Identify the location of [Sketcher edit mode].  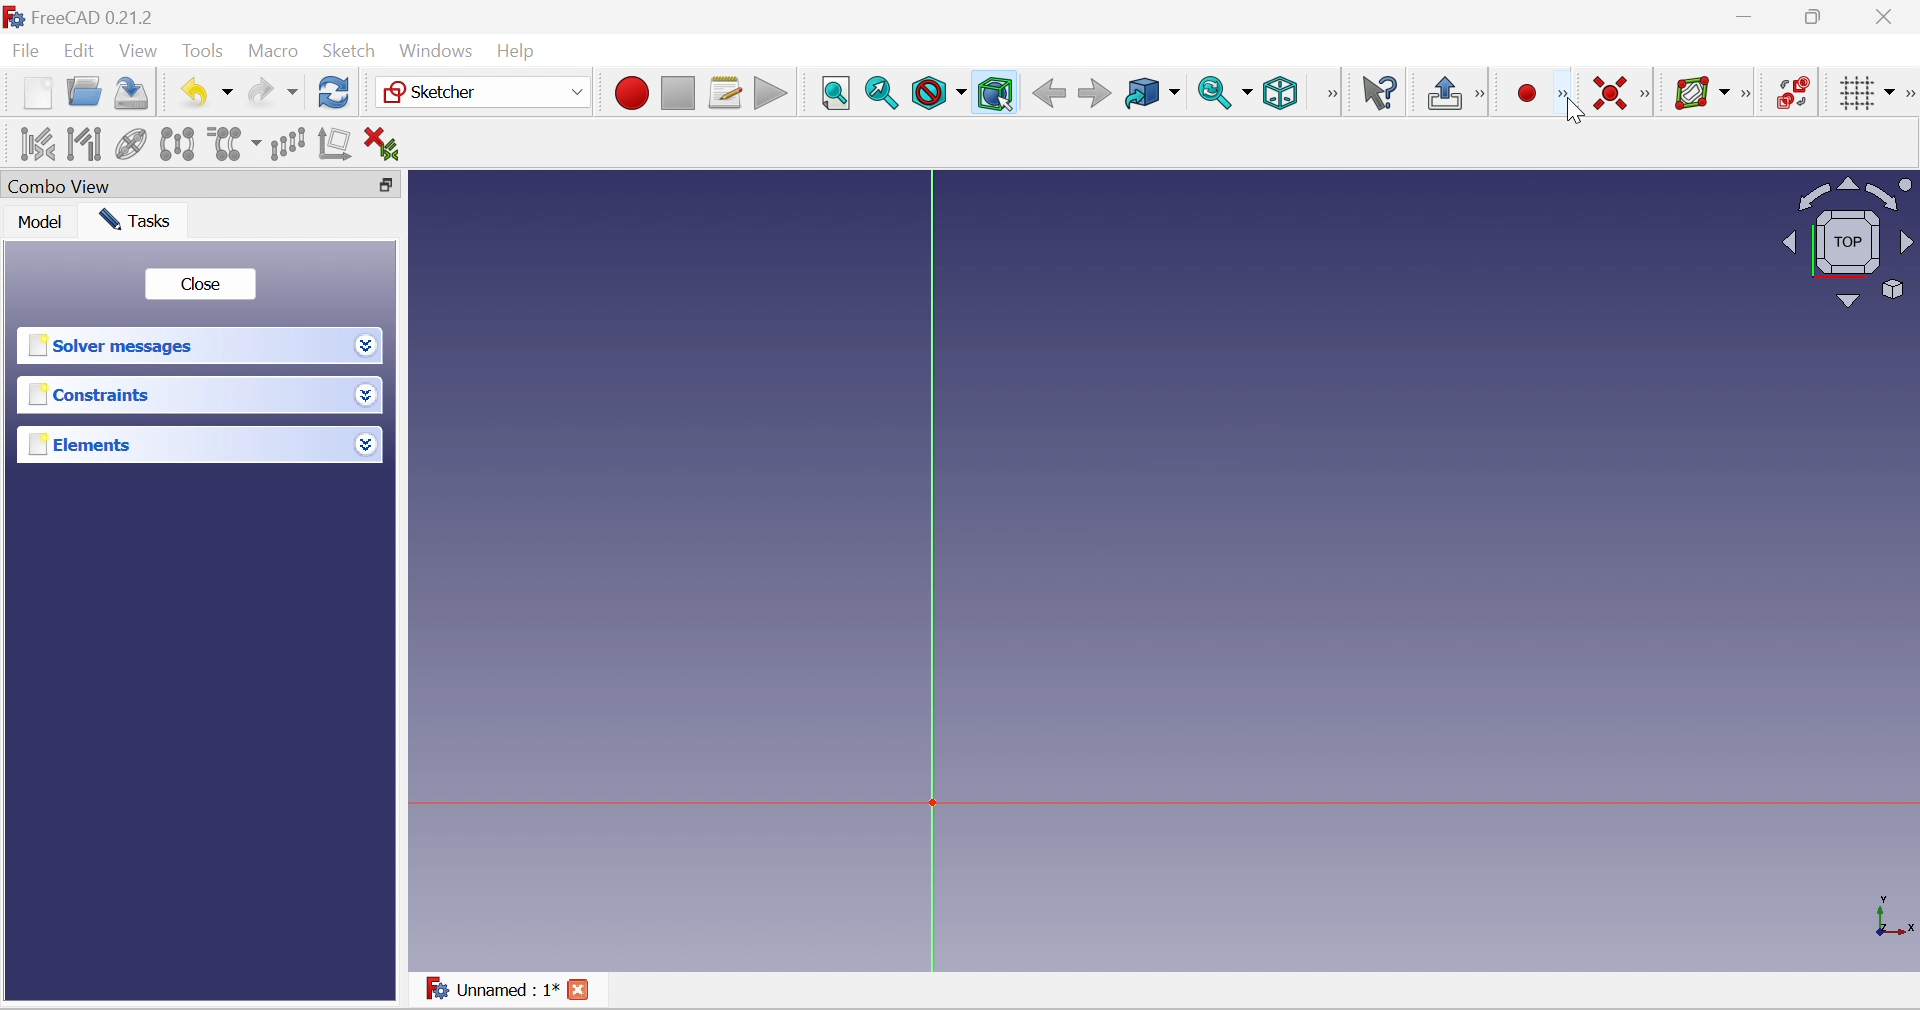
(1487, 95).